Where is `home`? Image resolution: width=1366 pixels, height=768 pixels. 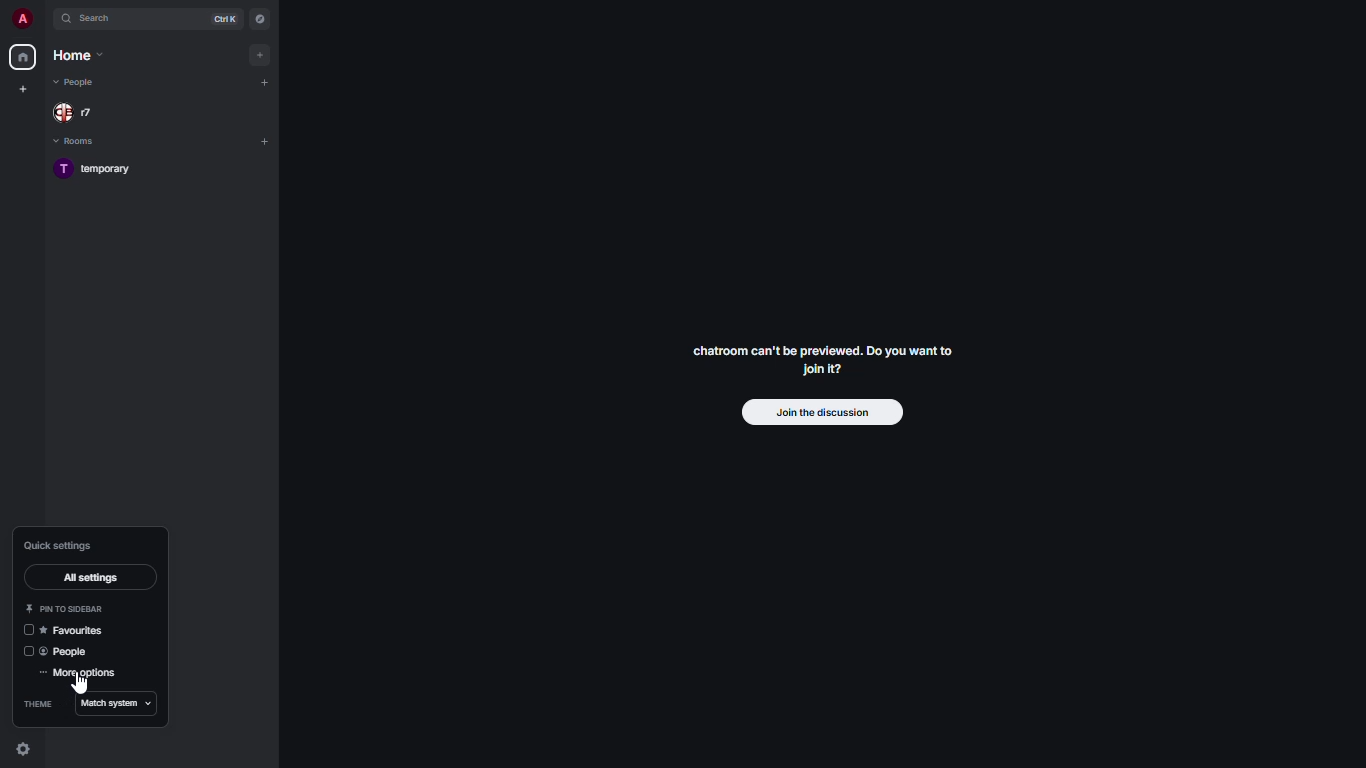 home is located at coordinates (80, 55).